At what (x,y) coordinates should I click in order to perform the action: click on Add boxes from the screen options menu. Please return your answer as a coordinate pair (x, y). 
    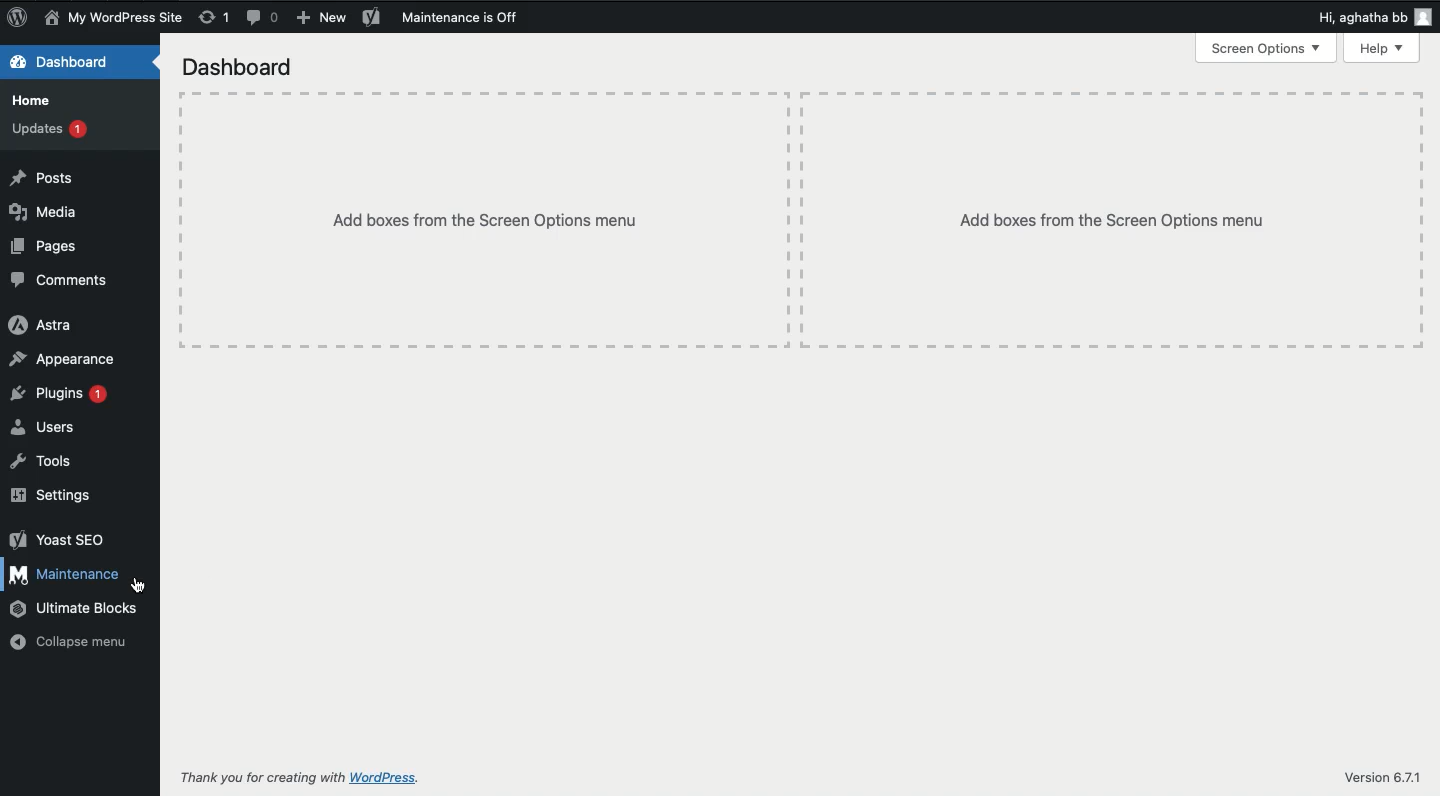
    Looking at the image, I should click on (804, 219).